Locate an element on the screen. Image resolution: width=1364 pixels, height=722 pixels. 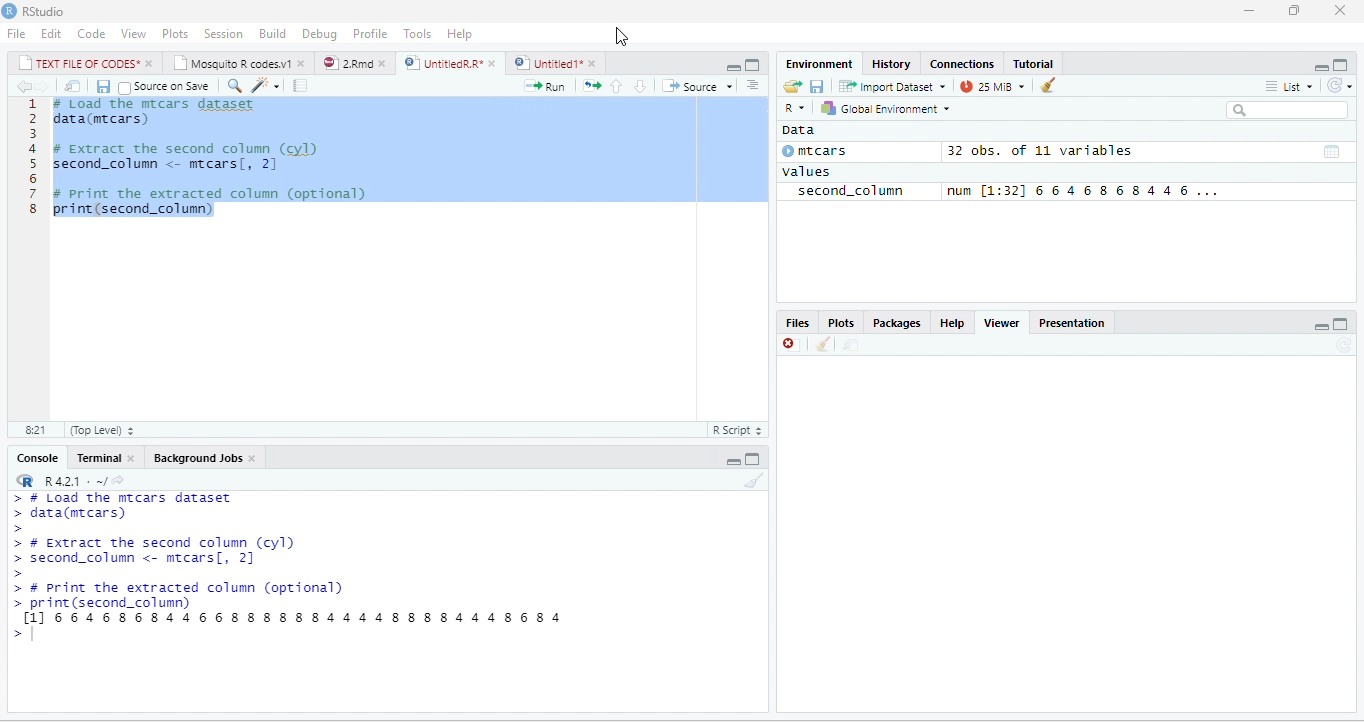
save is located at coordinates (101, 85).